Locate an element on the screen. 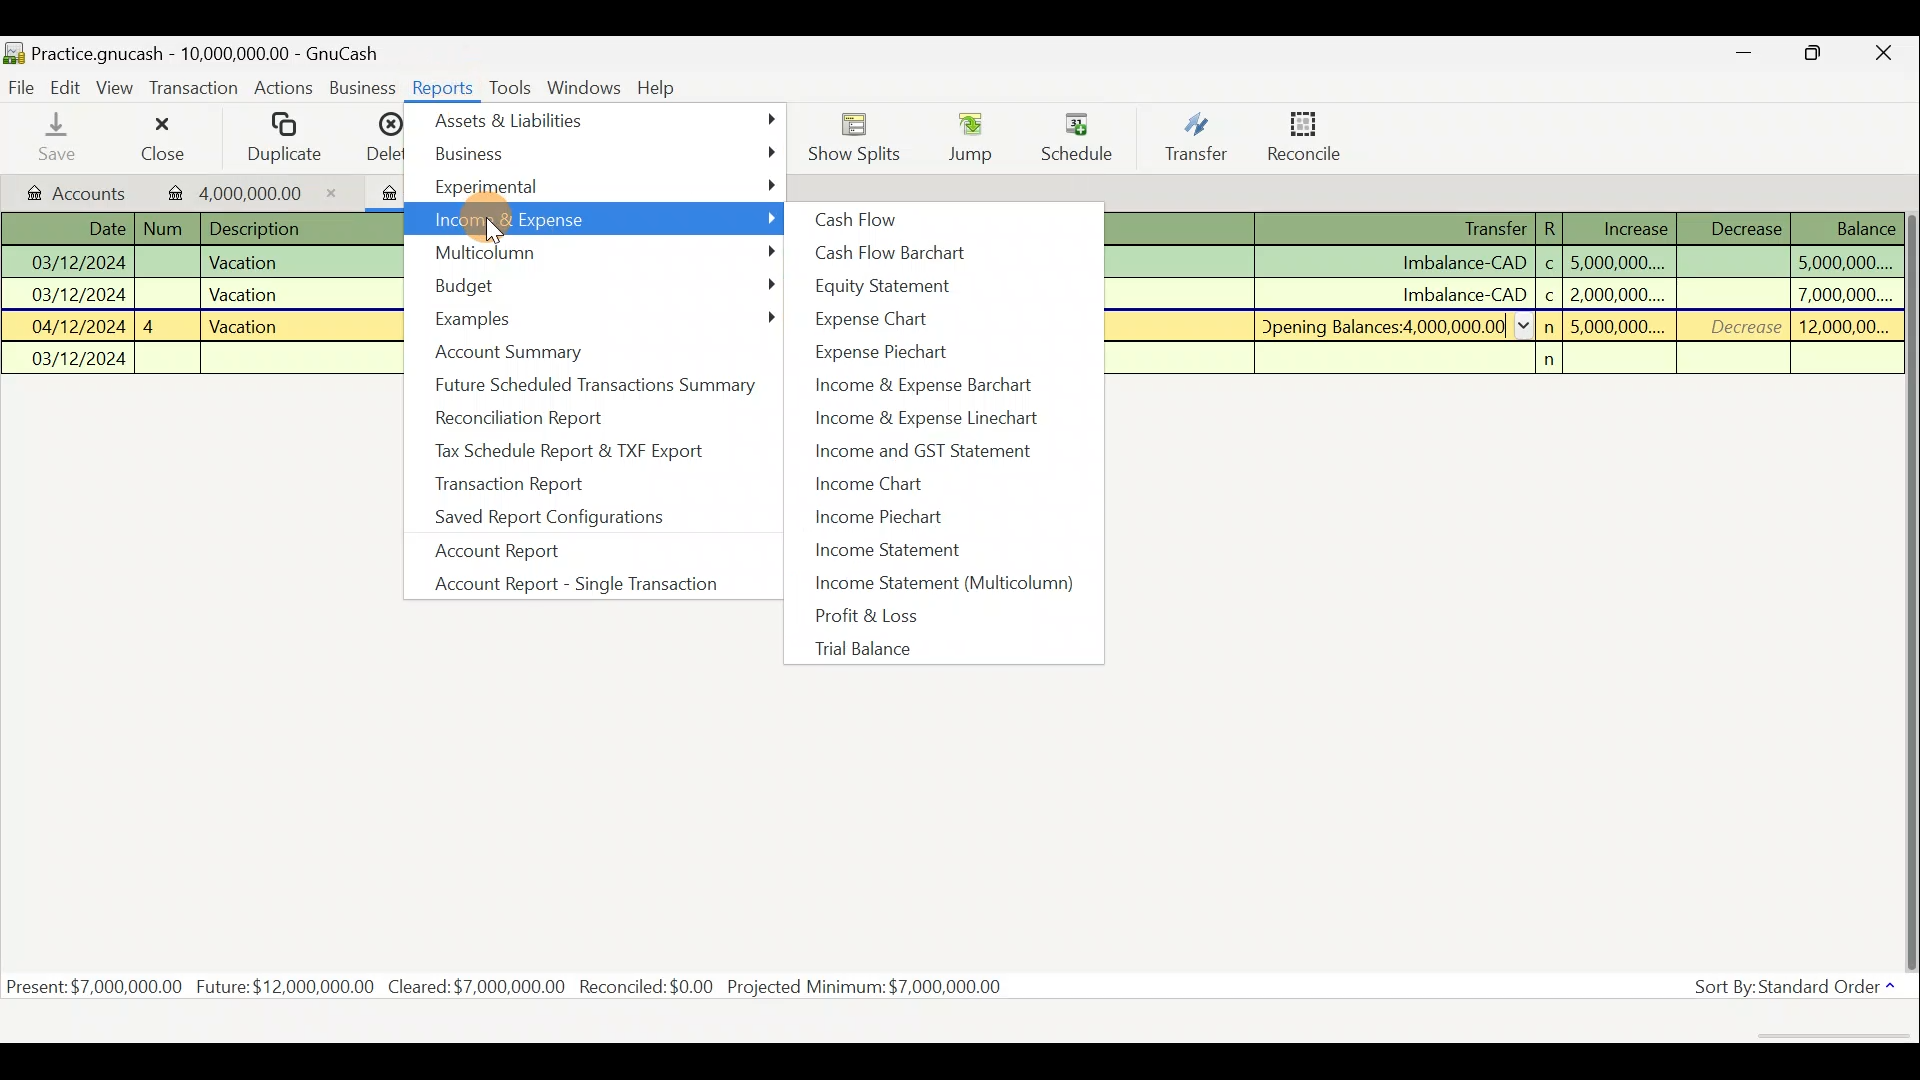  Income & expense linechart is located at coordinates (951, 416).